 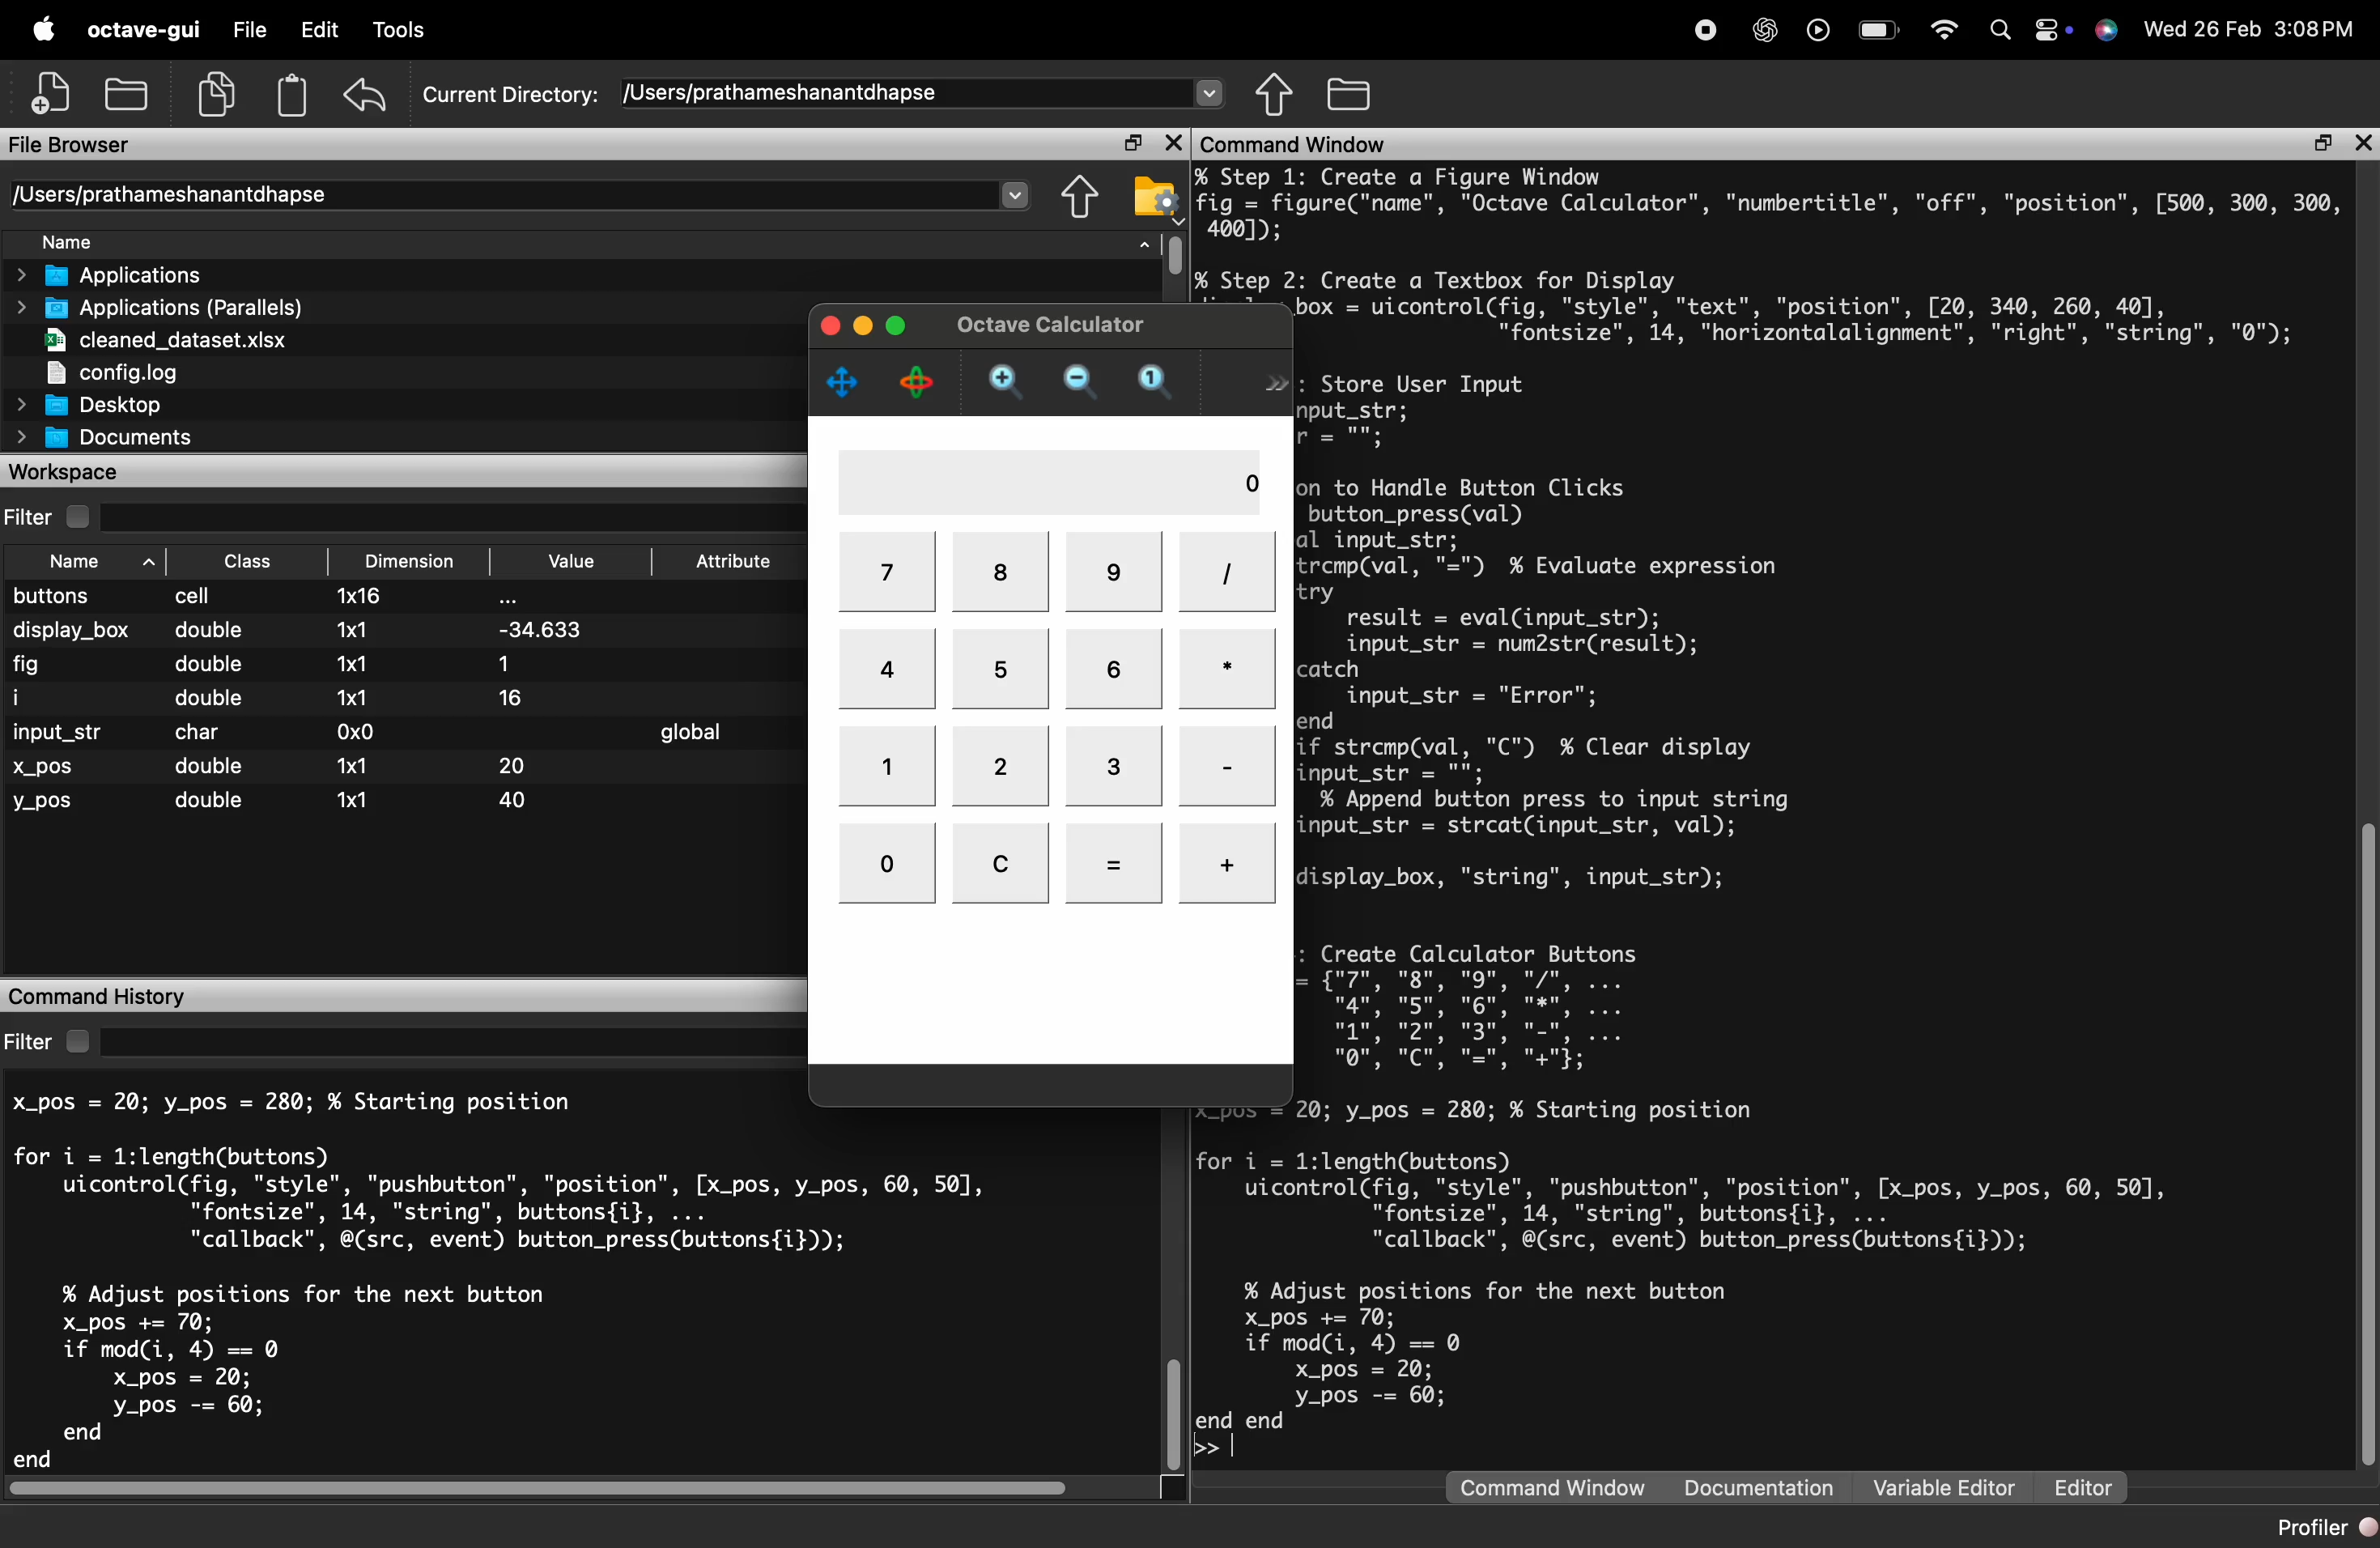 What do you see at coordinates (289, 96) in the screenshot?
I see `paste` at bounding box center [289, 96].